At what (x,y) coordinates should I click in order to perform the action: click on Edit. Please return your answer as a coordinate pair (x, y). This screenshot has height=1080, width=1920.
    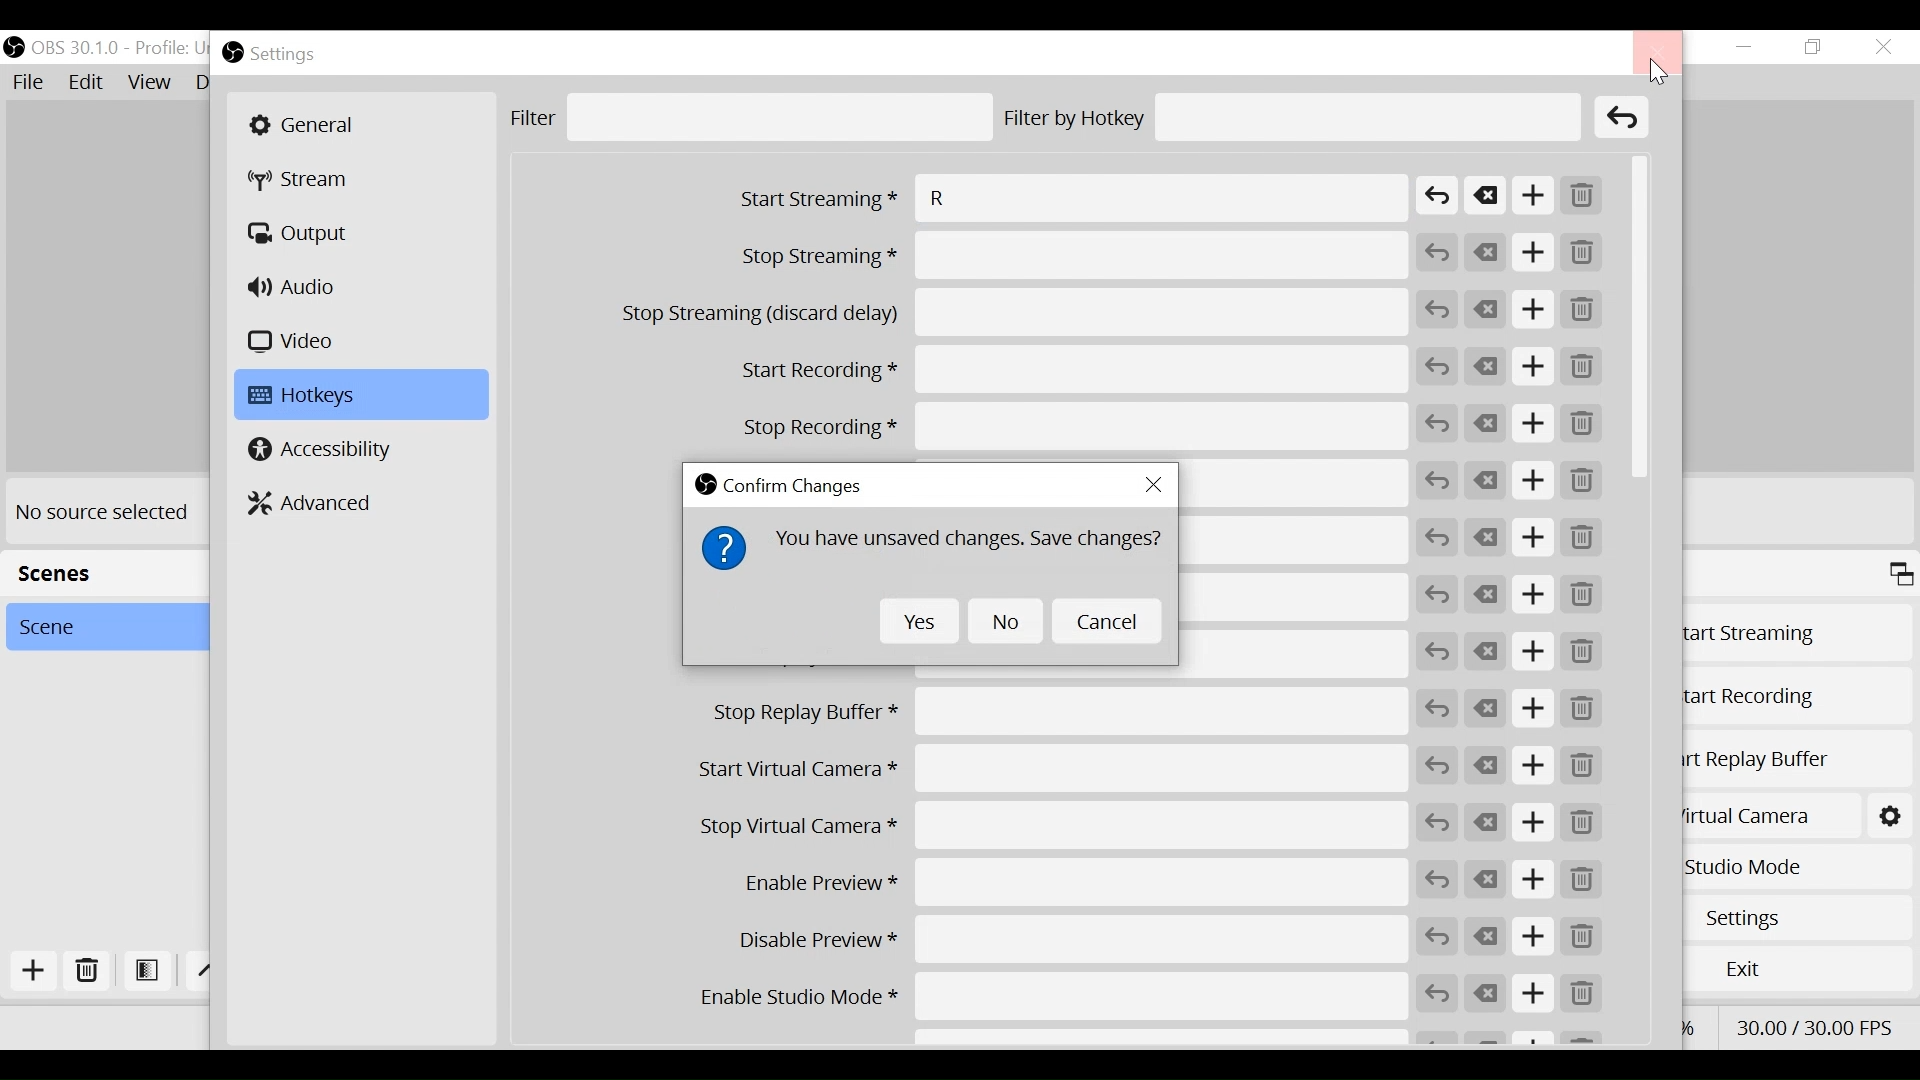
    Looking at the image, I should click on (87, 83).